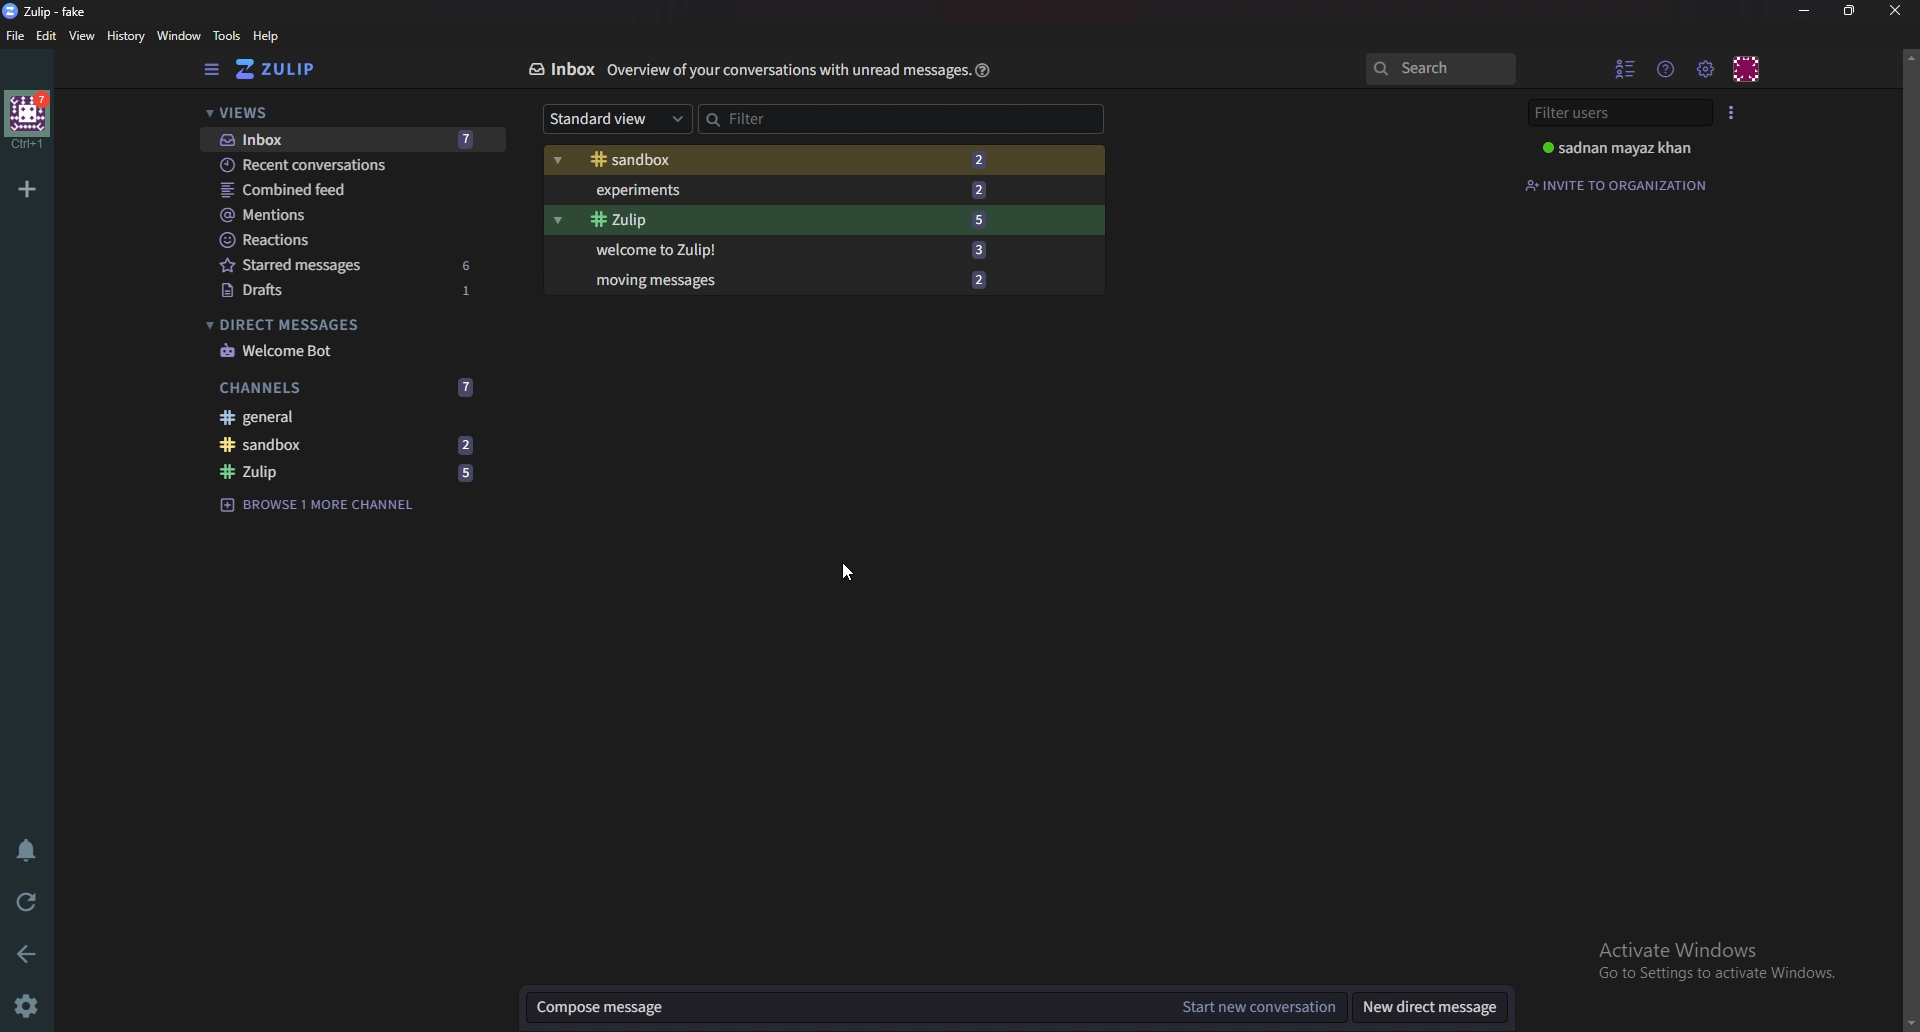 This screenshot has height=1032, width=1920. I want to click on Settings, so click(30, 1002).